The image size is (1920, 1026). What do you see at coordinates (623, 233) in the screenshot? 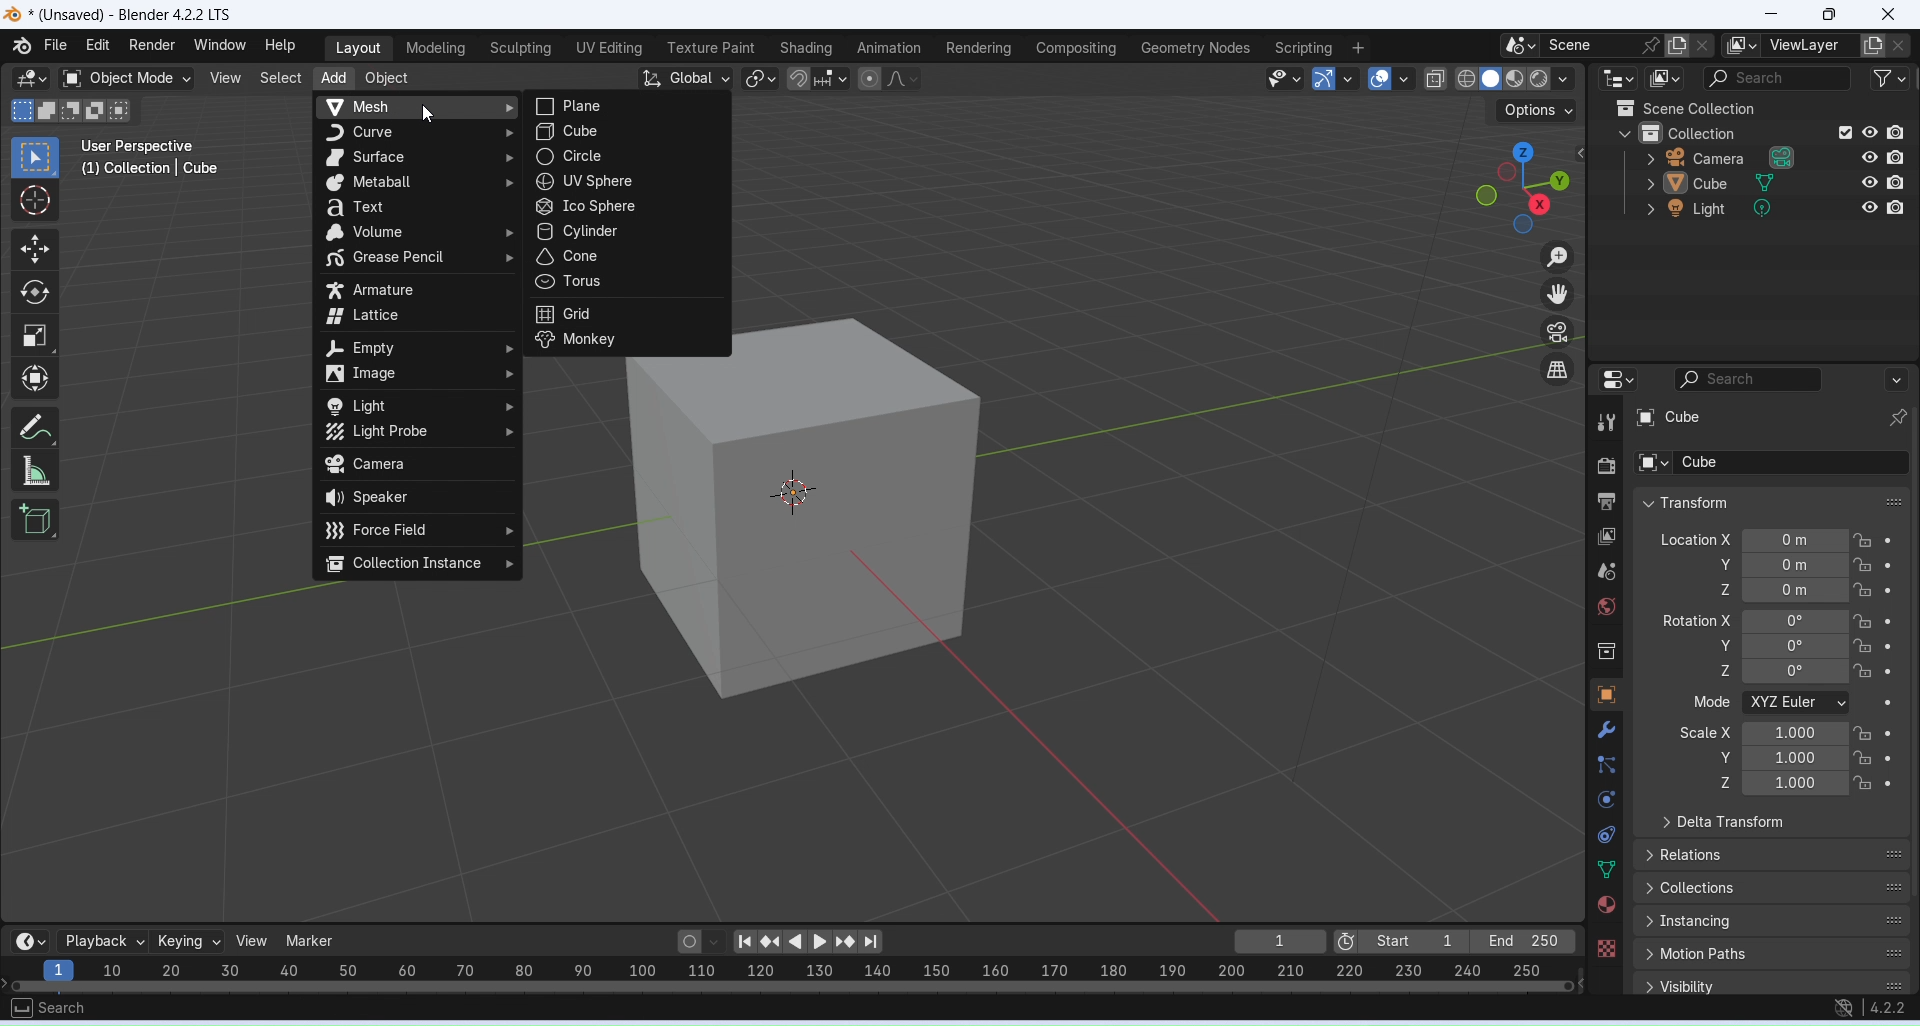
I see `cylinder` at bounding box center [623, 233].